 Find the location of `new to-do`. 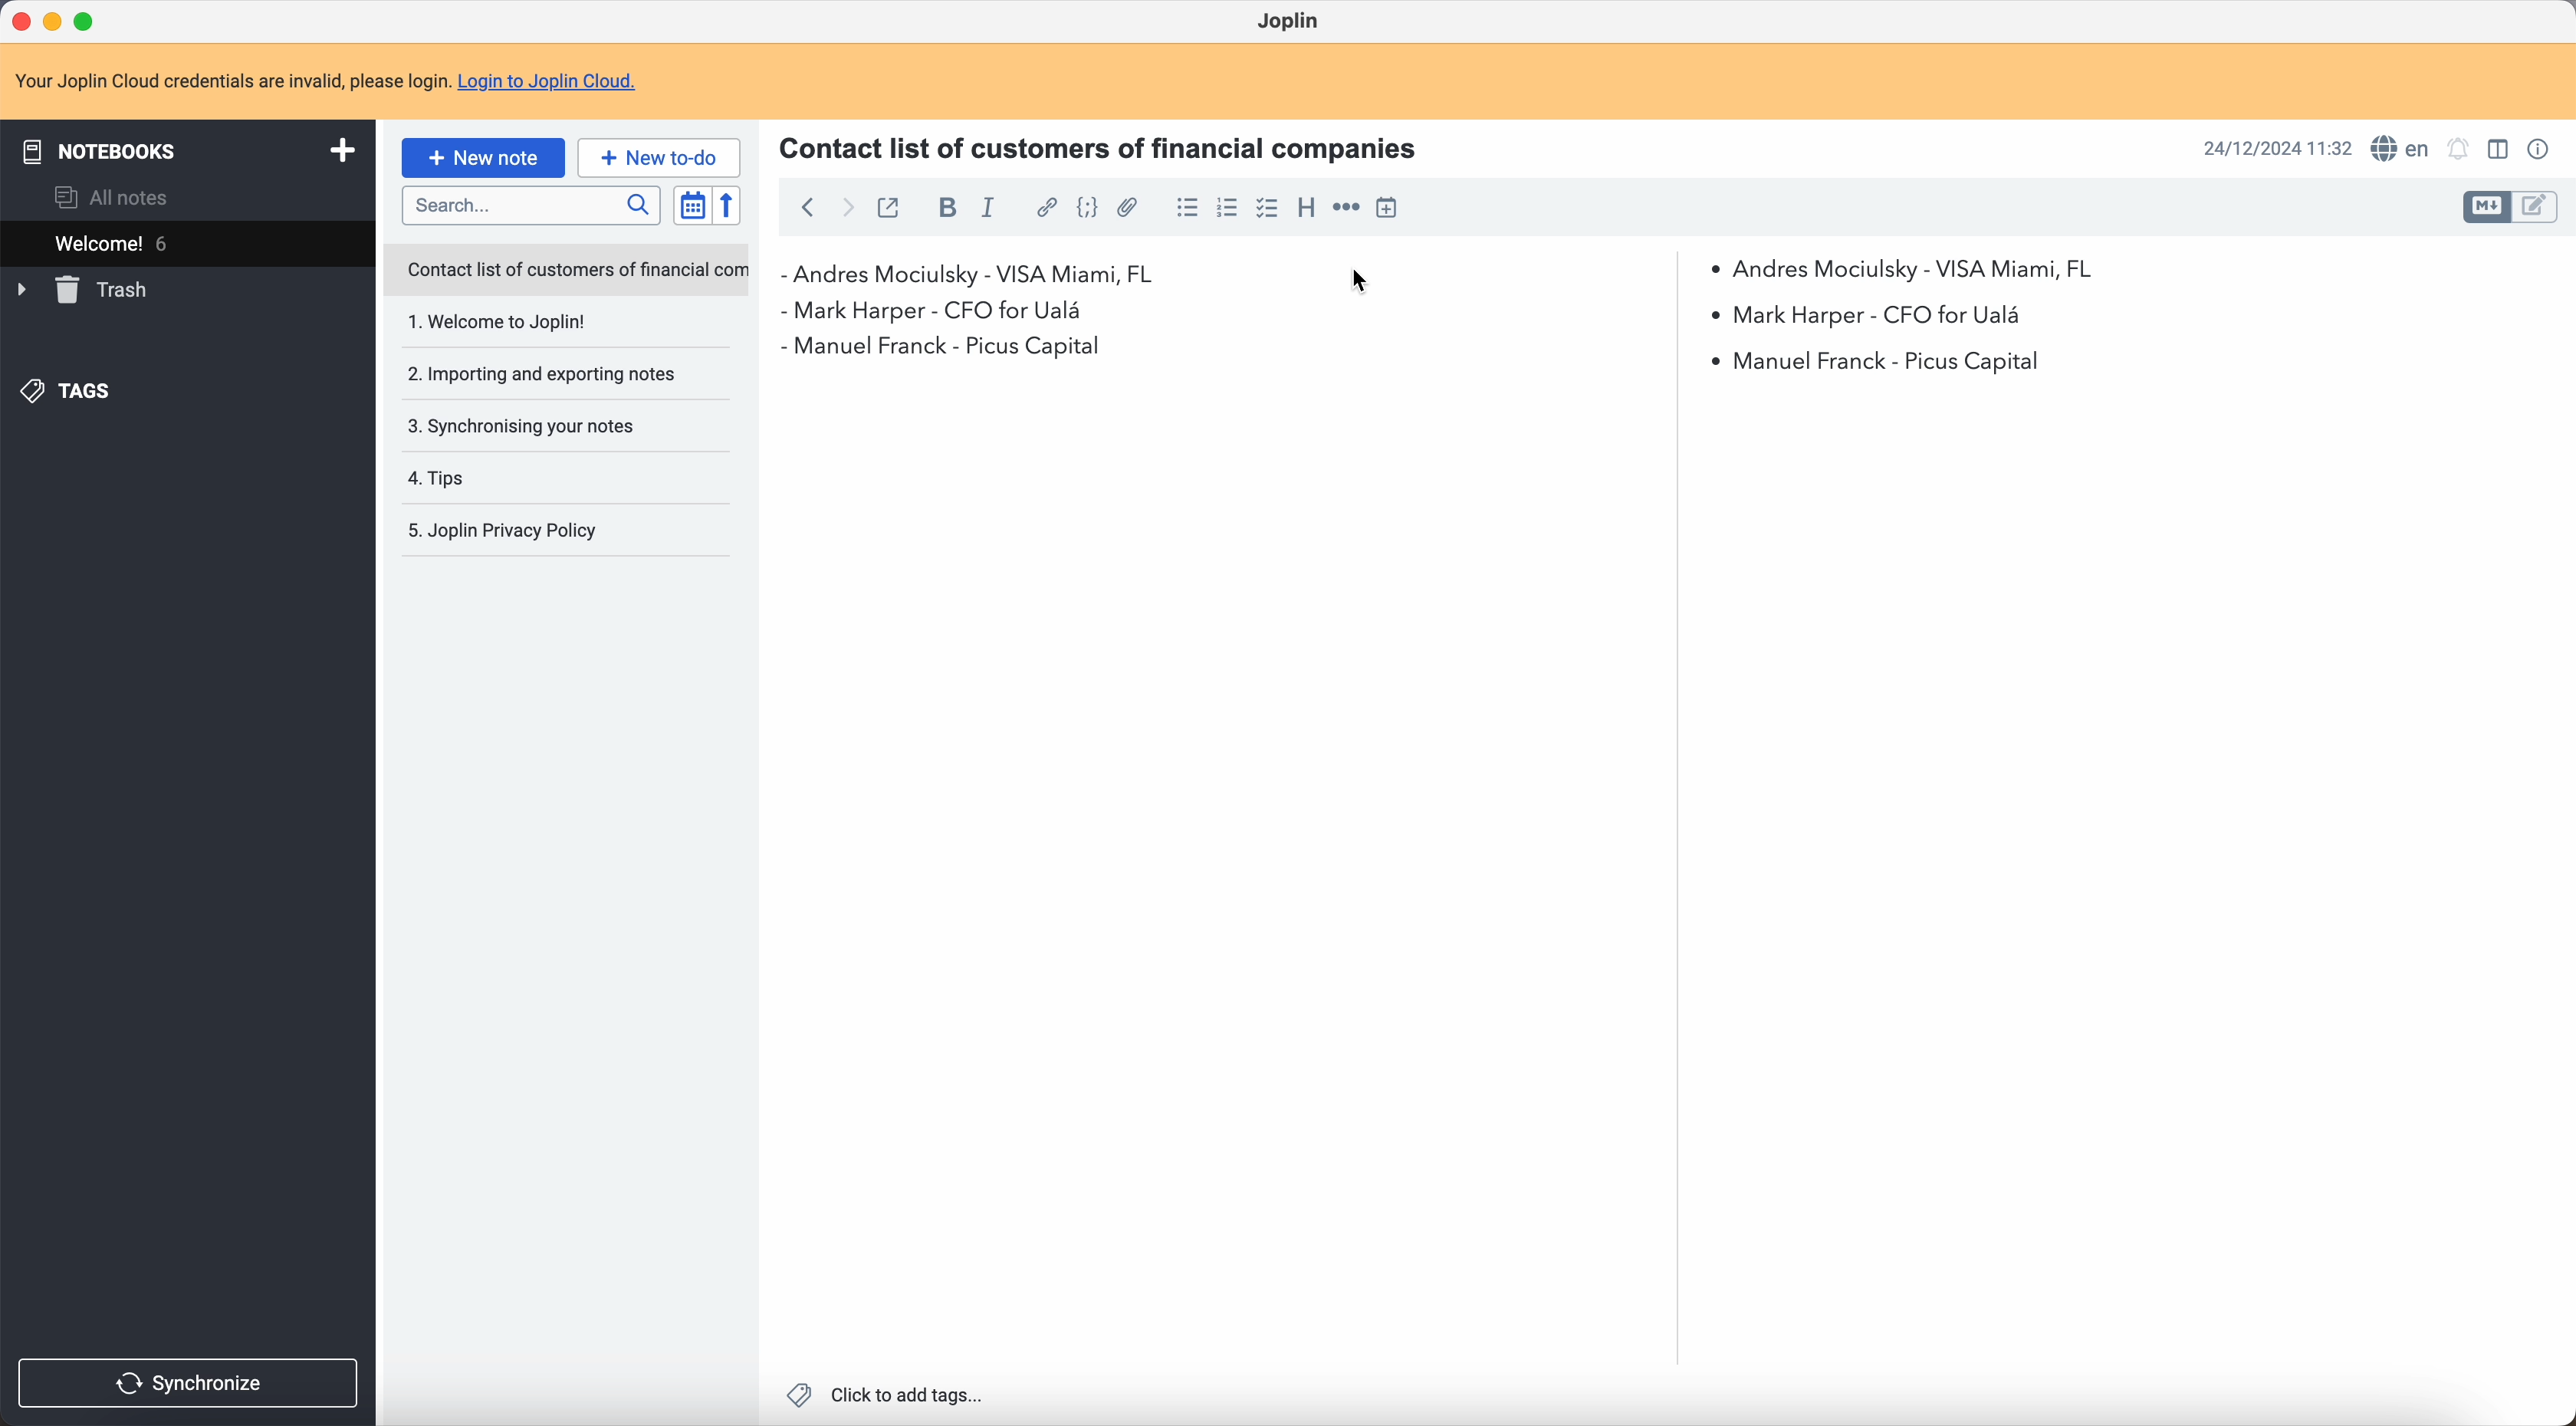

new to-do is located at coordinates (662, 156).